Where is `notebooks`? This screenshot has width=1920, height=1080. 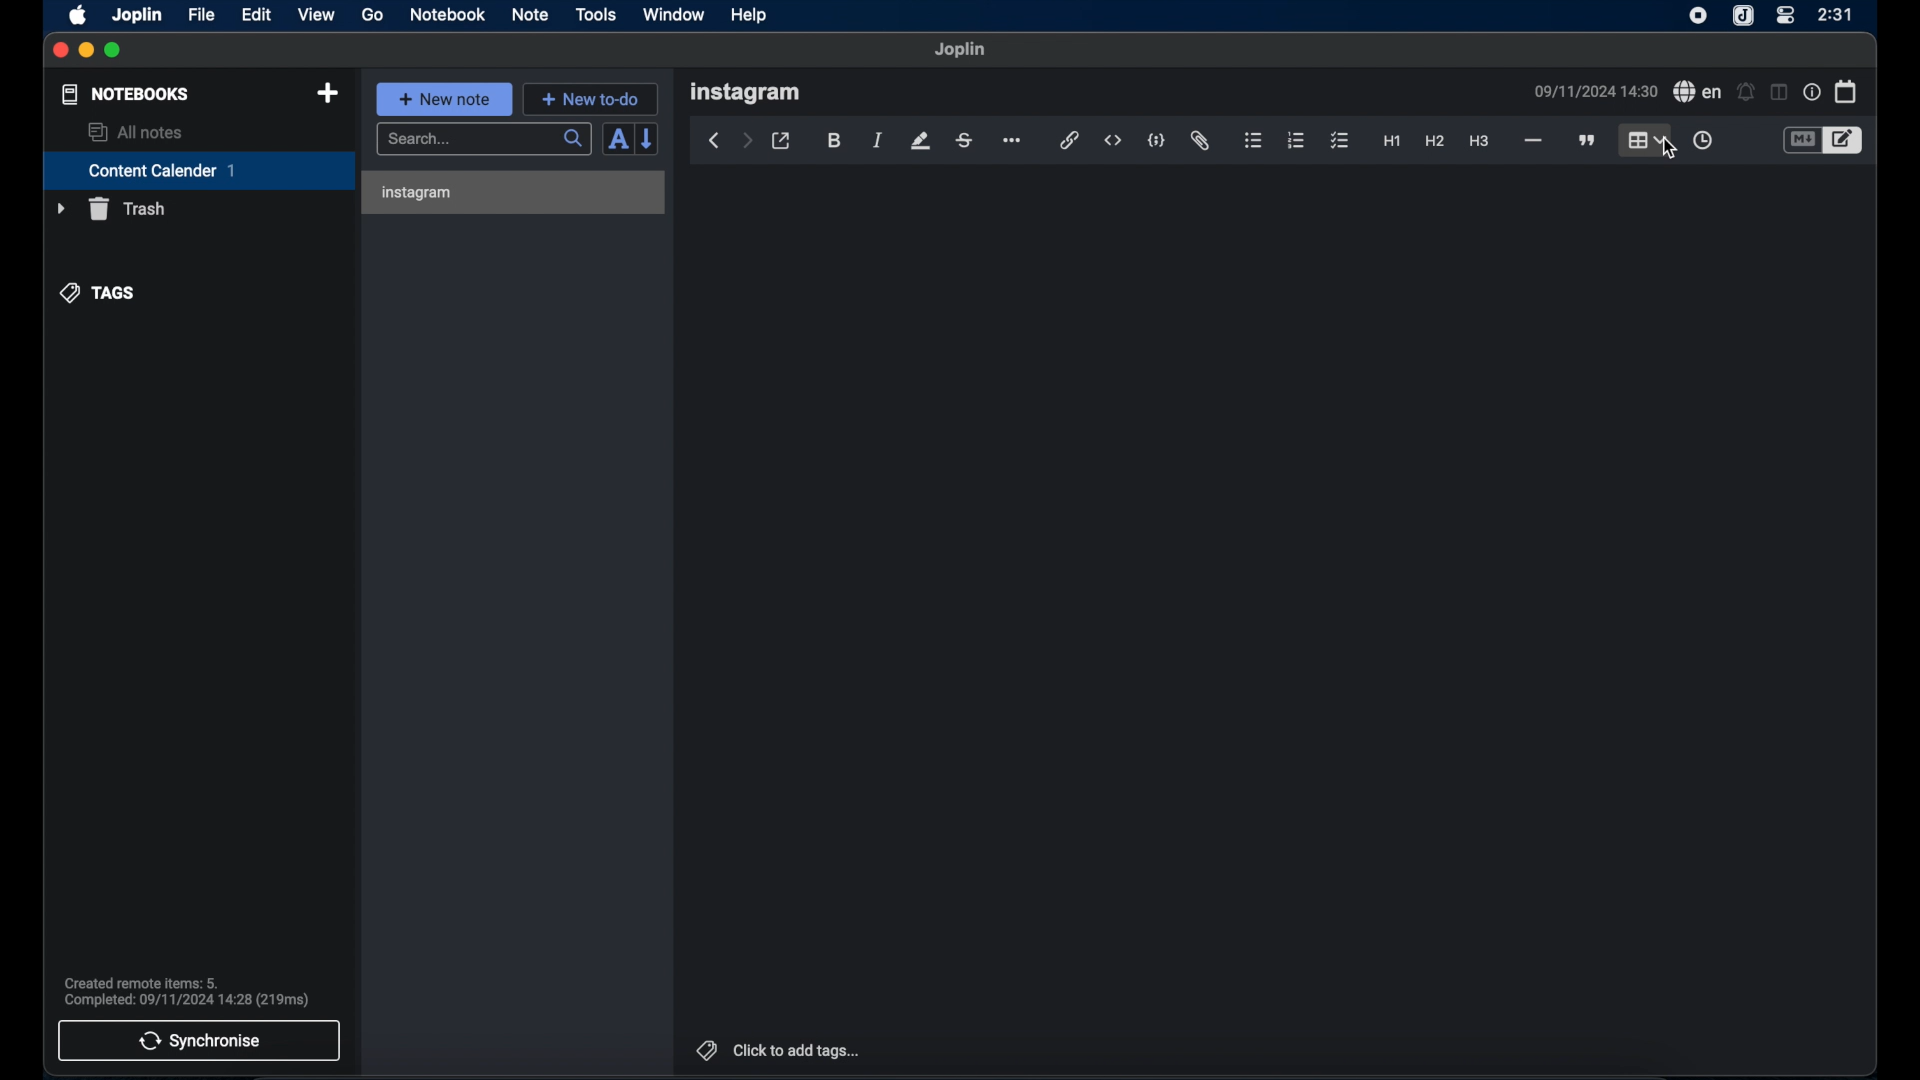 notebooks is located at coordinates (126, 94).